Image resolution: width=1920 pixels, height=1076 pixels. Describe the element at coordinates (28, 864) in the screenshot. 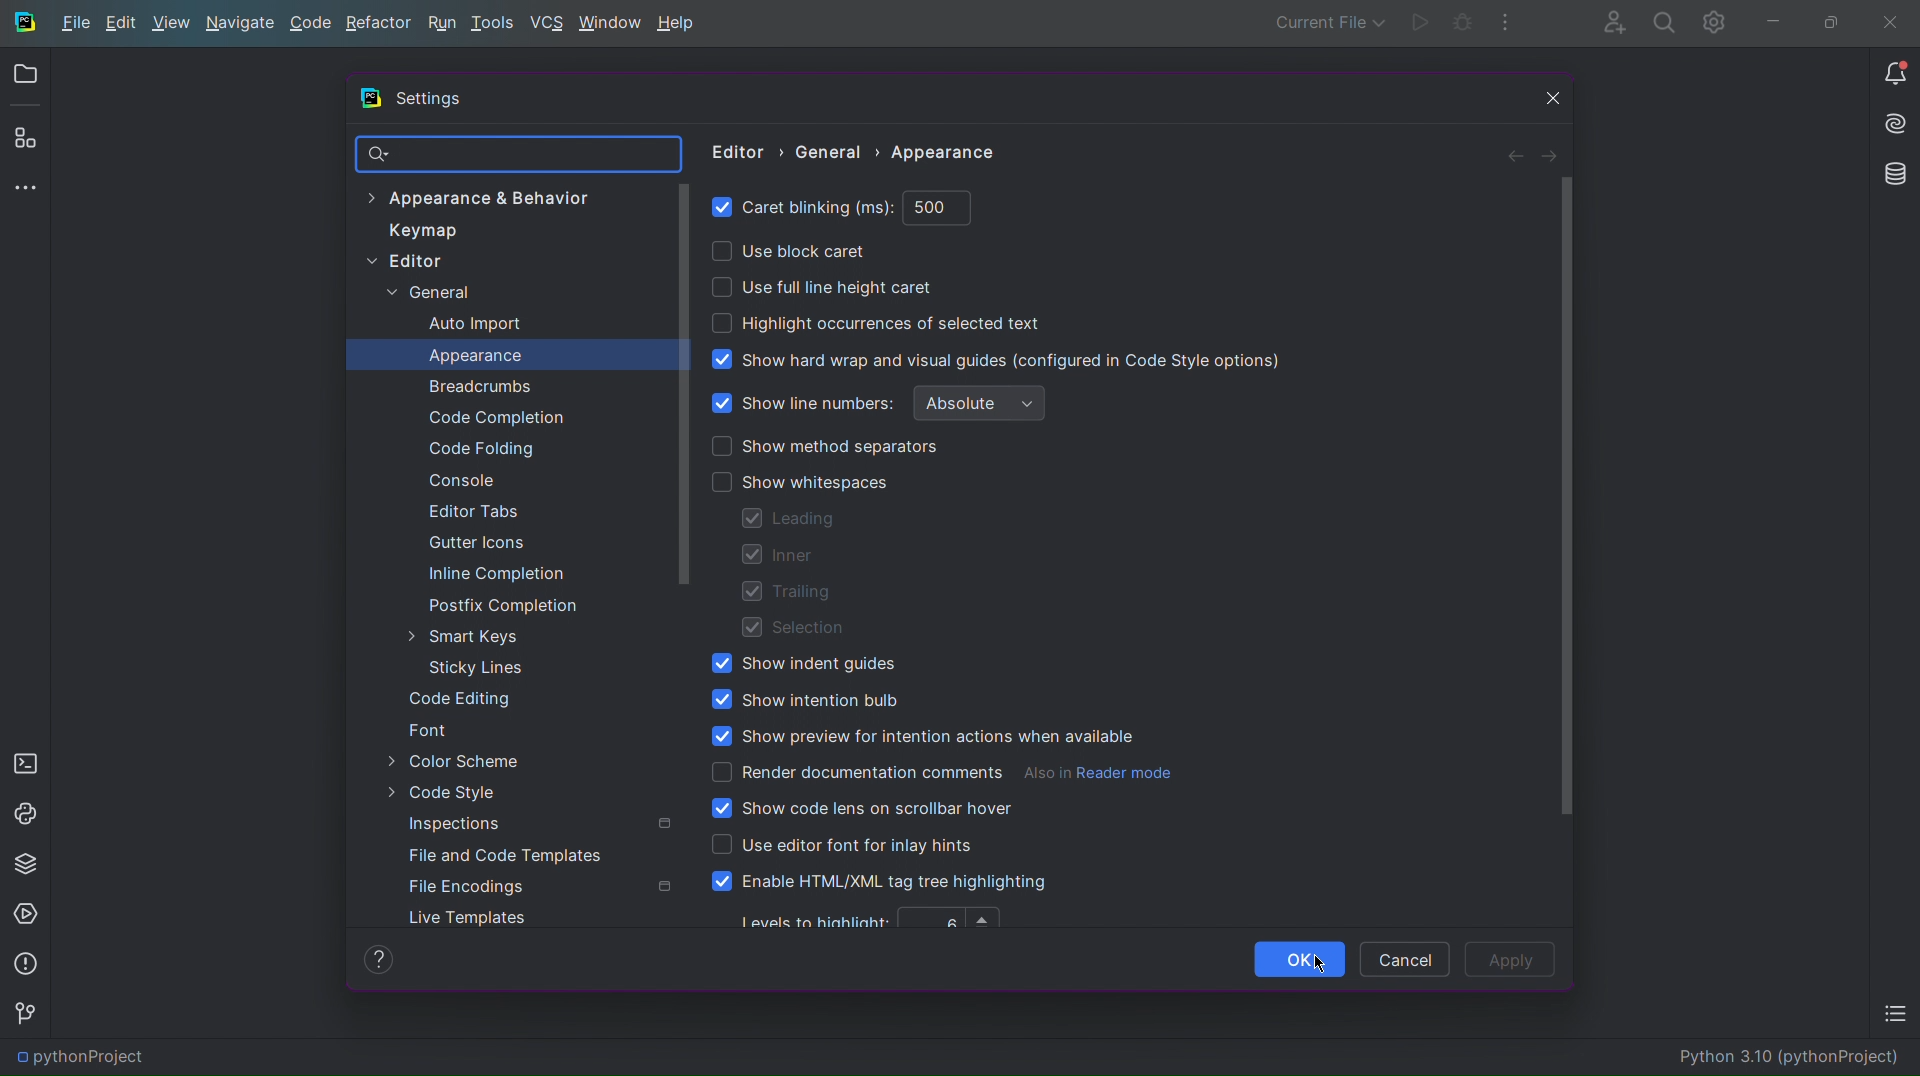

I see `Python Packages` at that location.